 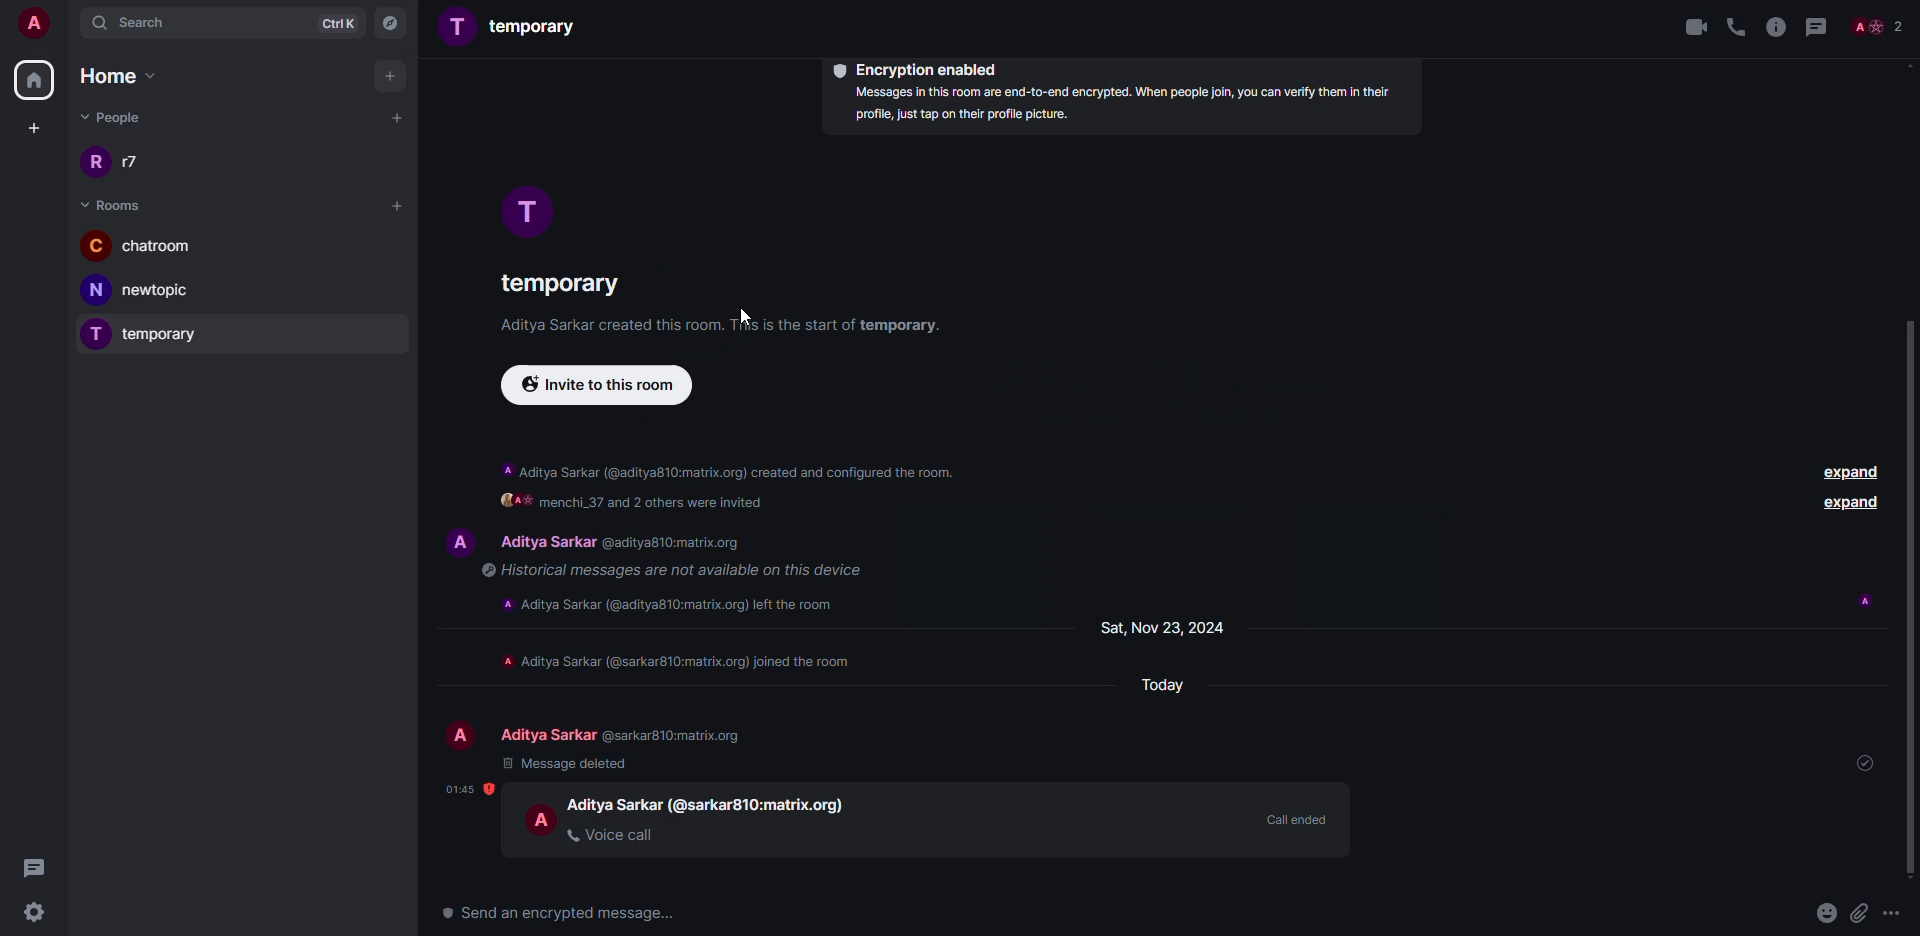 I want to click on emoji, so click(x=1827, y=913).